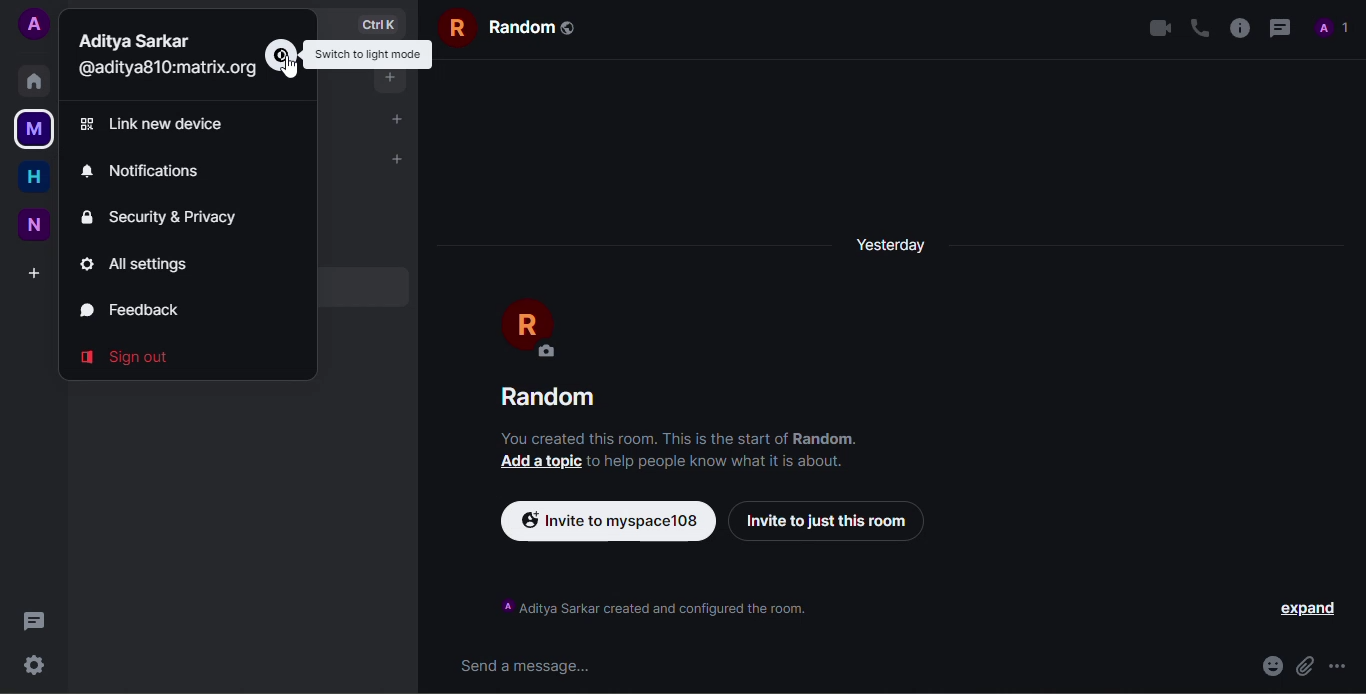  Describe the element at coordinates (540, 462) in the screenshot. I see `add topic` at that location.